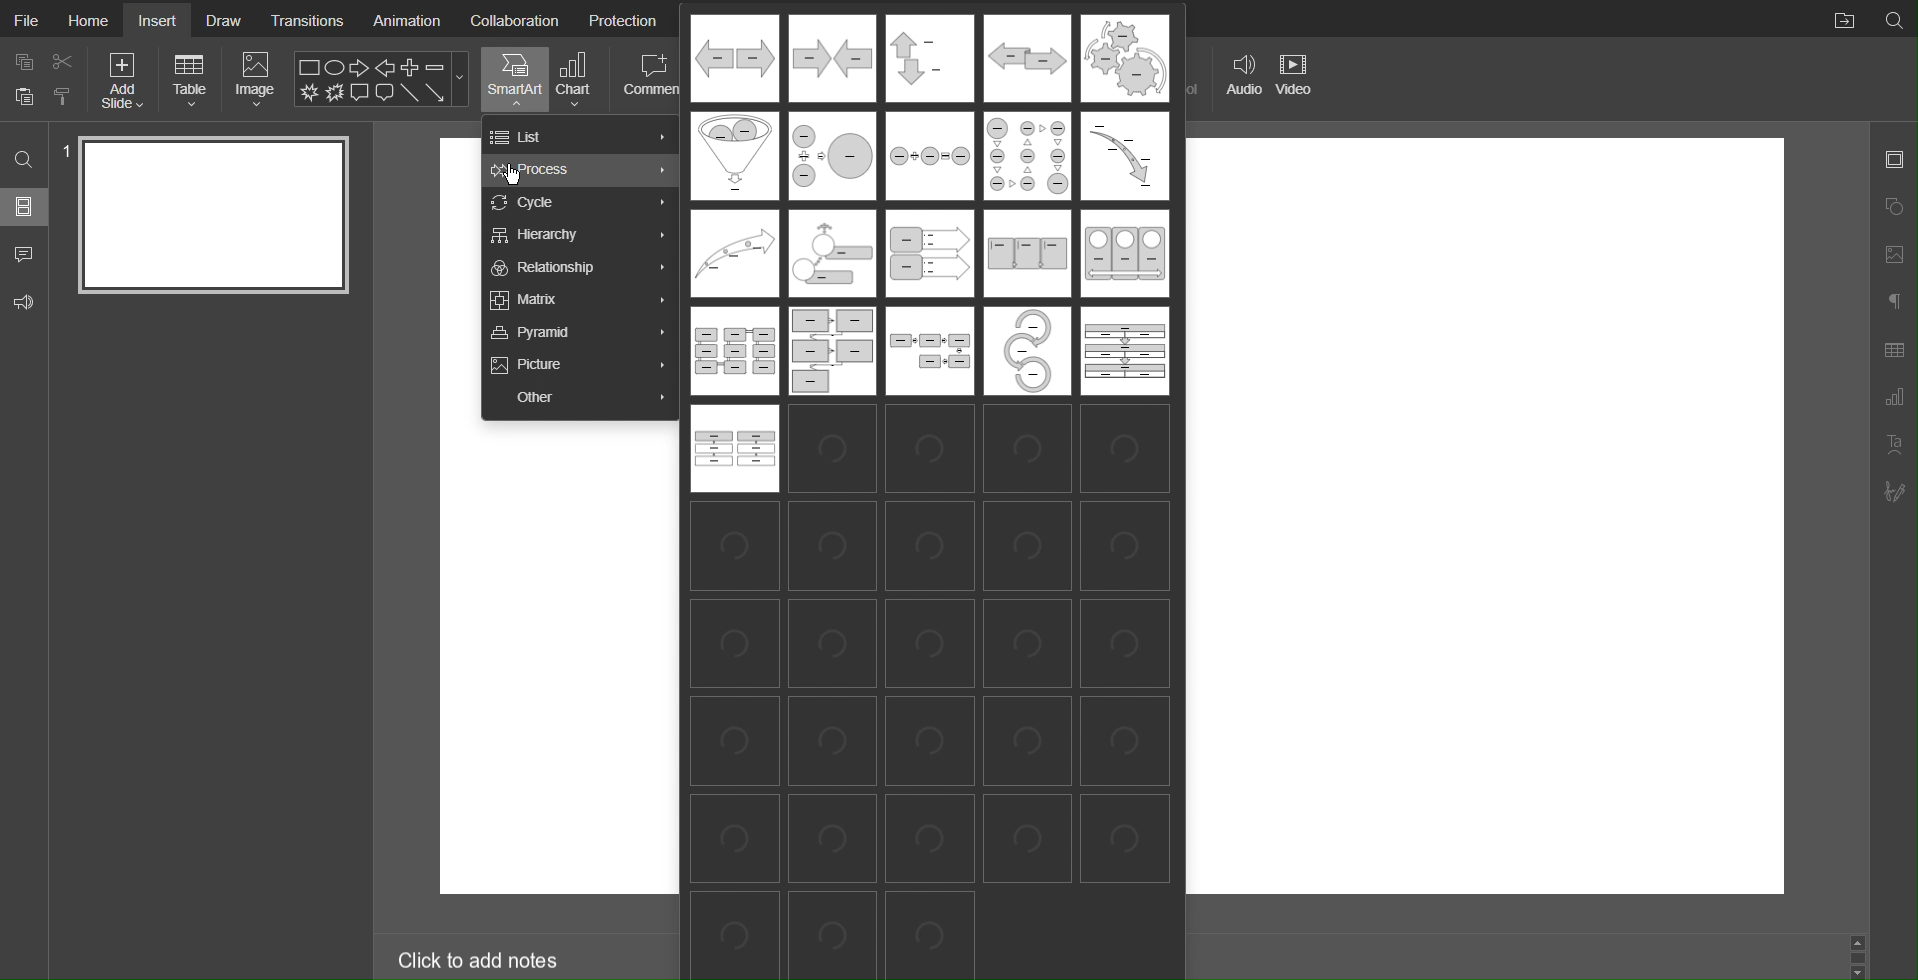  Describe the element at coordinates (515, 19) in the screenshot. I see `Collaboration` at that location.